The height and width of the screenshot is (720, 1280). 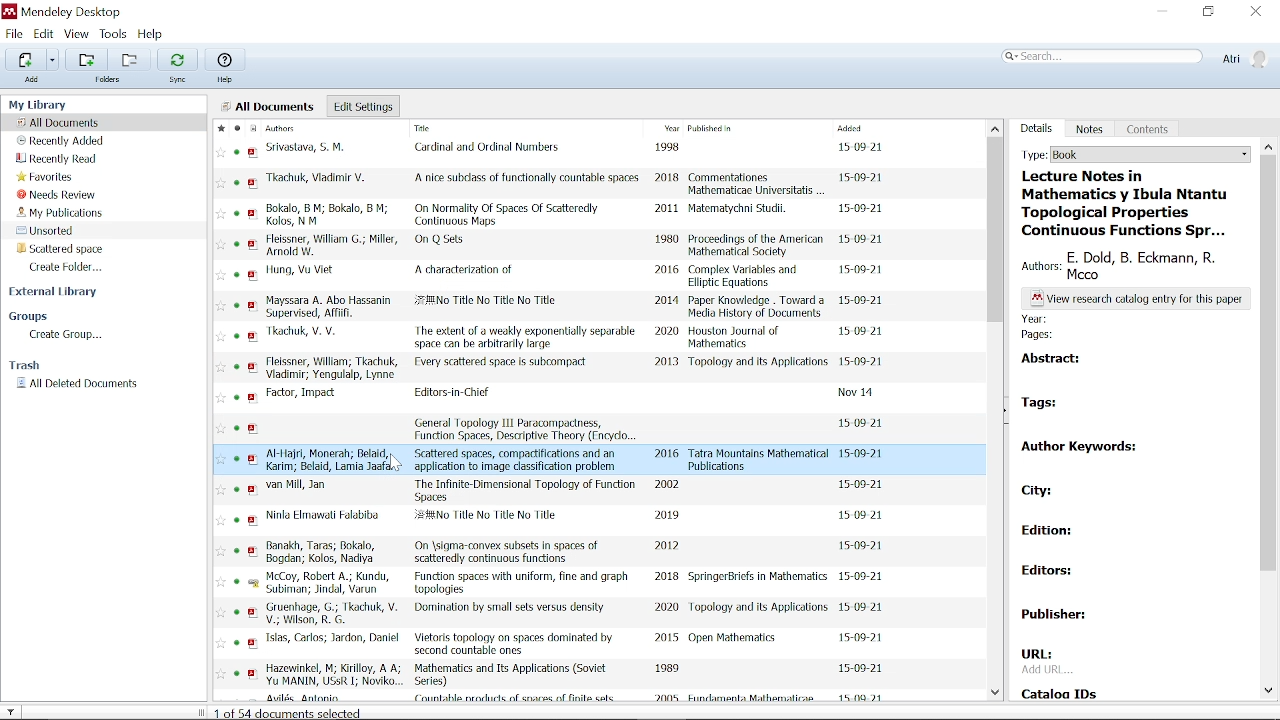 I want to click on sync, so click(x=179, y=81).